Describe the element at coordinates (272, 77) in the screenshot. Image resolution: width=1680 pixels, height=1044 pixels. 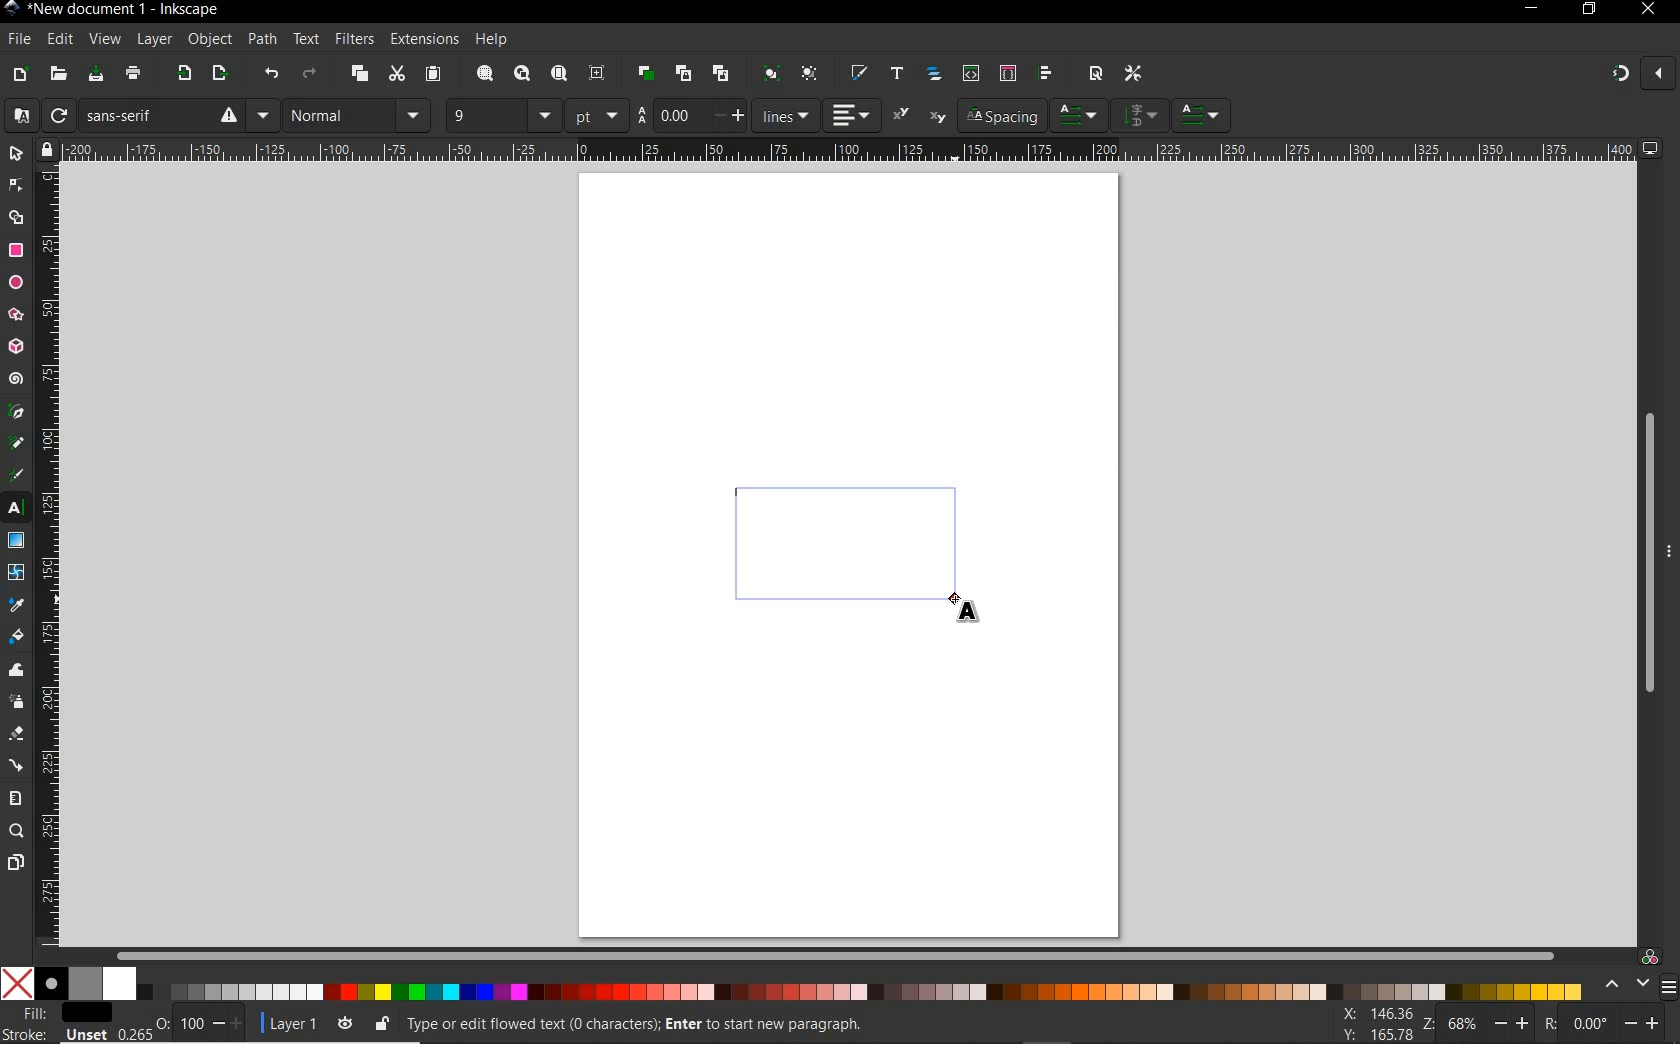
I see `undo` at that location.